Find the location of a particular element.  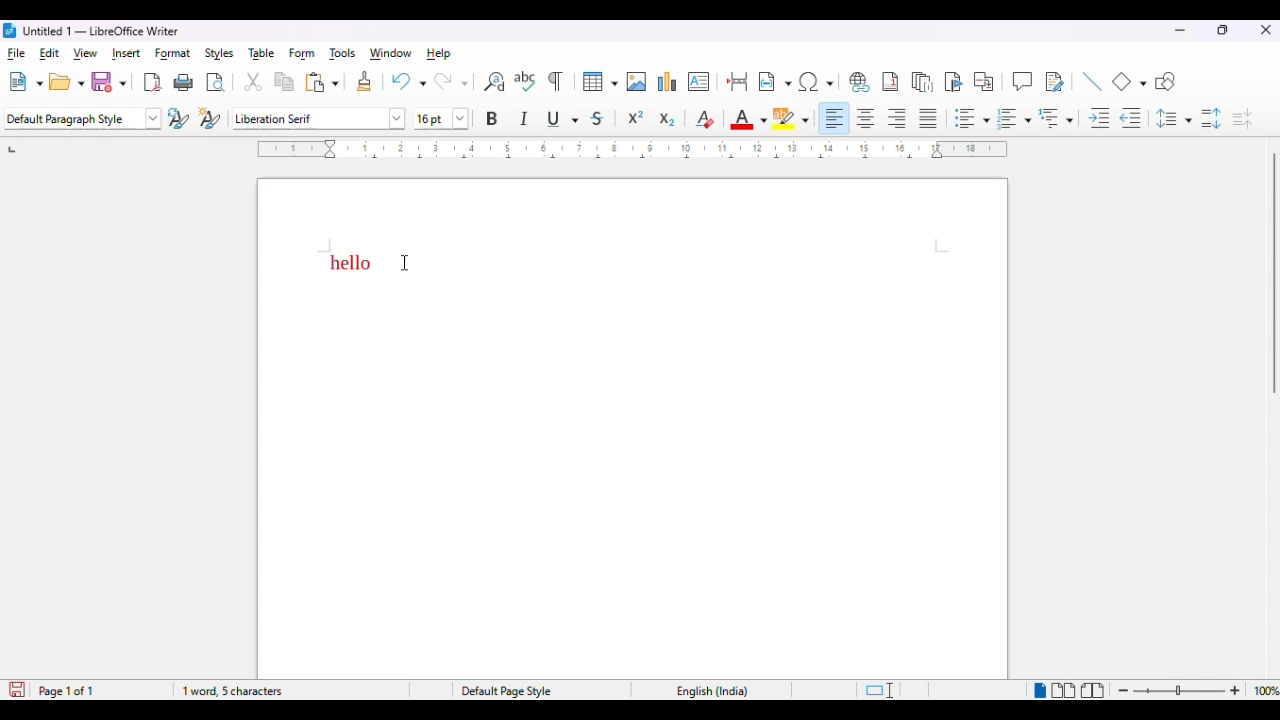

insert image is located at coordinates (637, 82).